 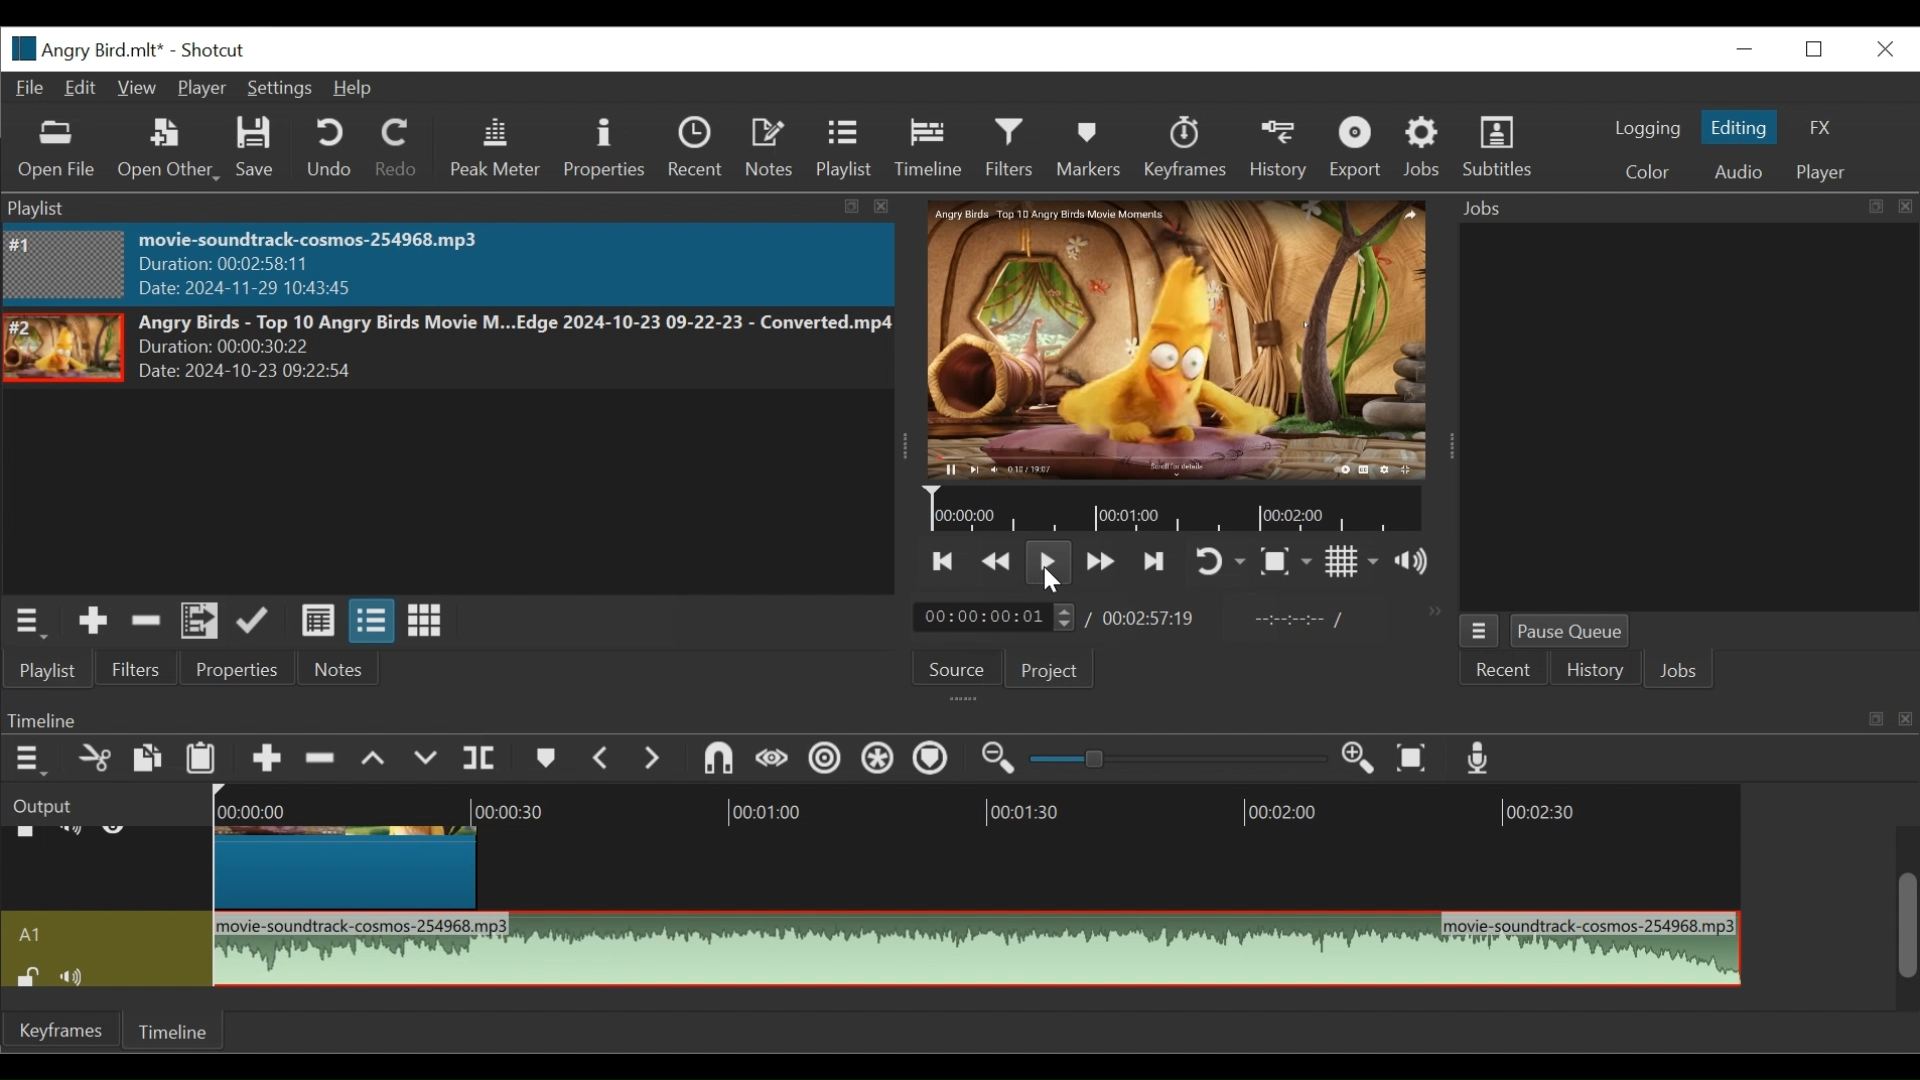 I want to click on Scrollbar, so click(x=1907, y=904).